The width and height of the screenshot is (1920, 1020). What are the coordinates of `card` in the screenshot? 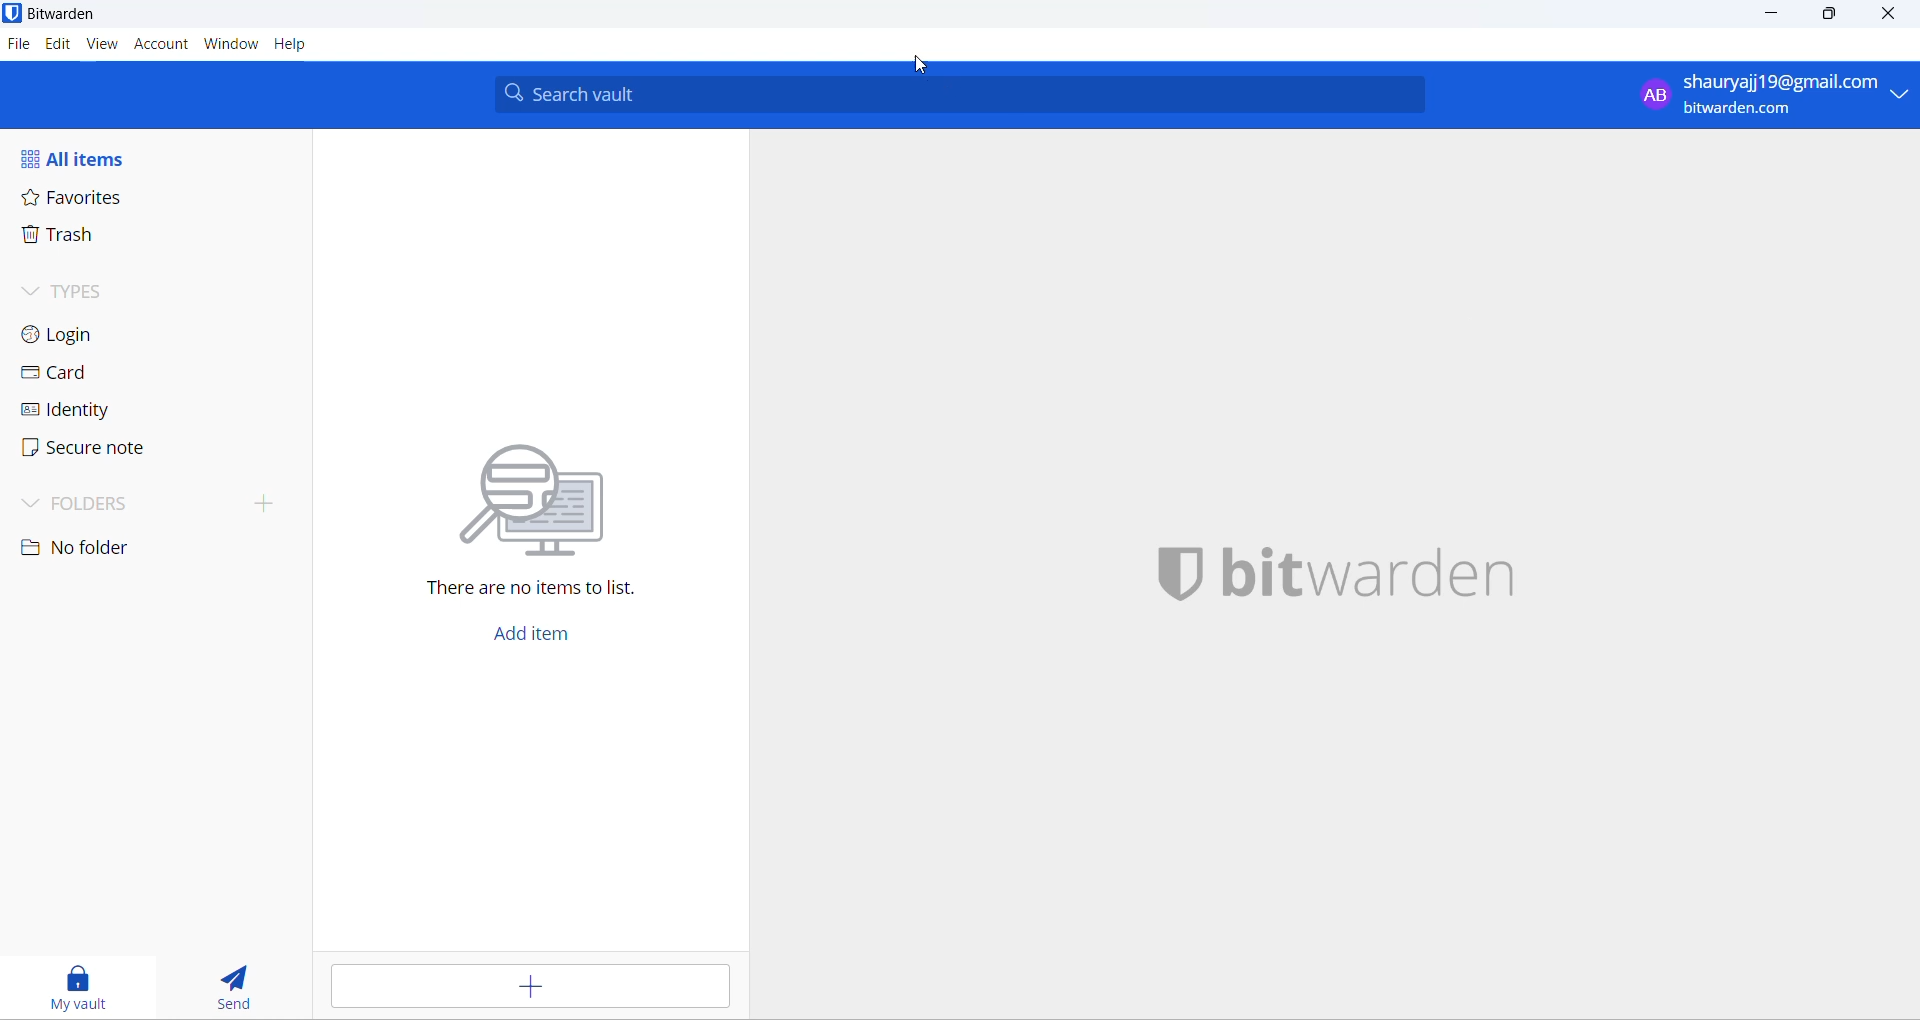 It's located at (79, 375).